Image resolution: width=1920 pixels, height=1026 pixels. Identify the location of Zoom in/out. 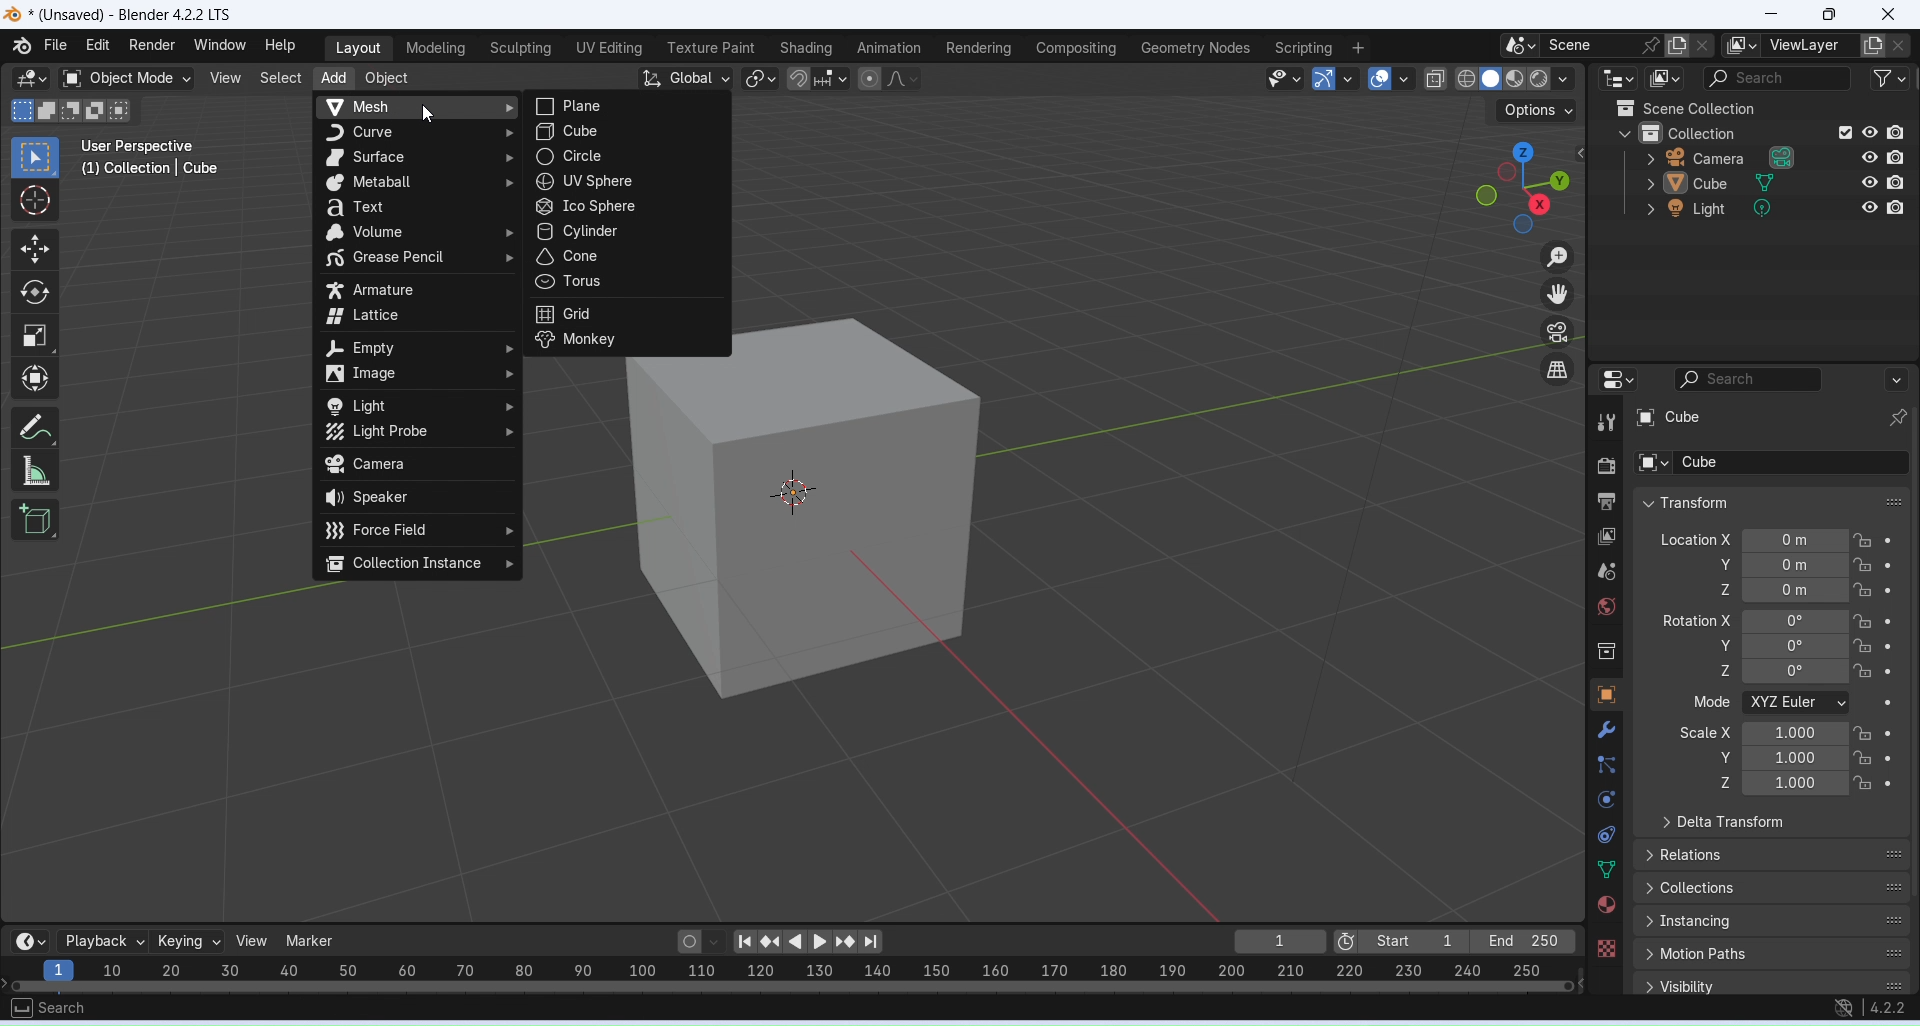
(1558, 255).